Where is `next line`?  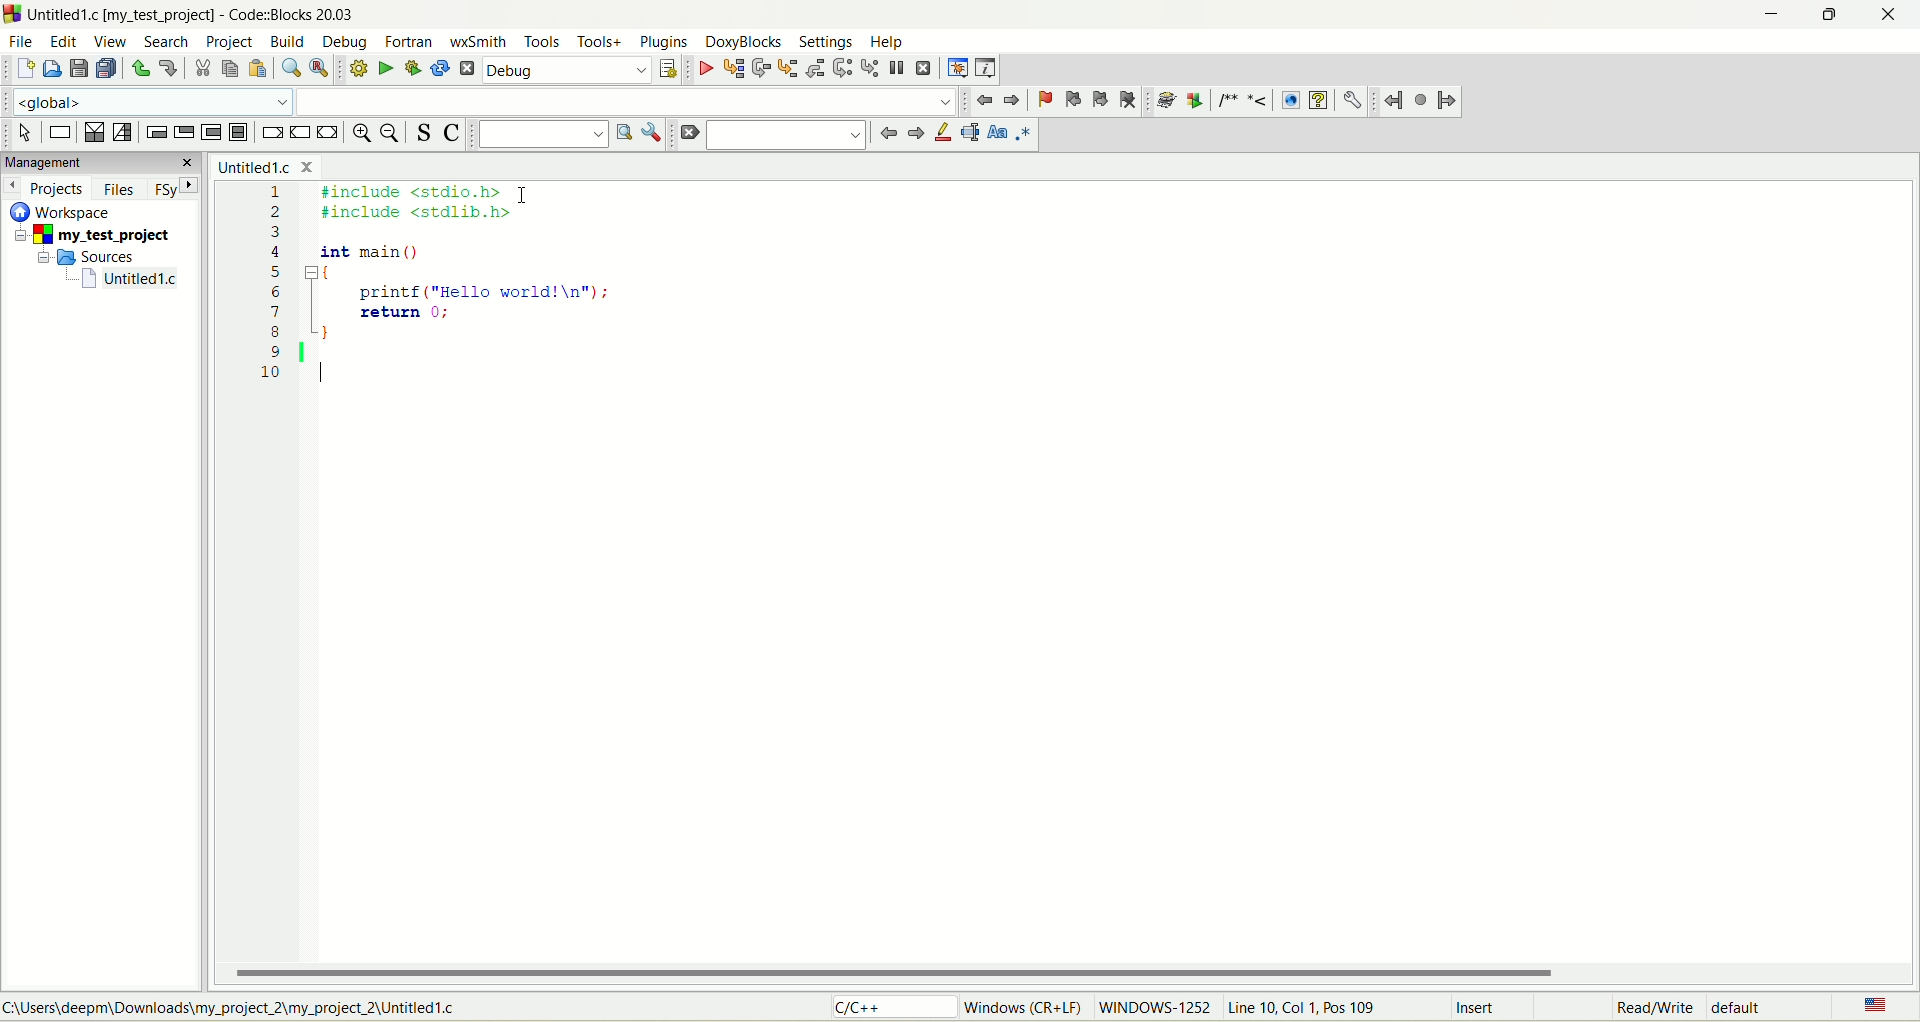
next line is located at coordinates (760, 68).